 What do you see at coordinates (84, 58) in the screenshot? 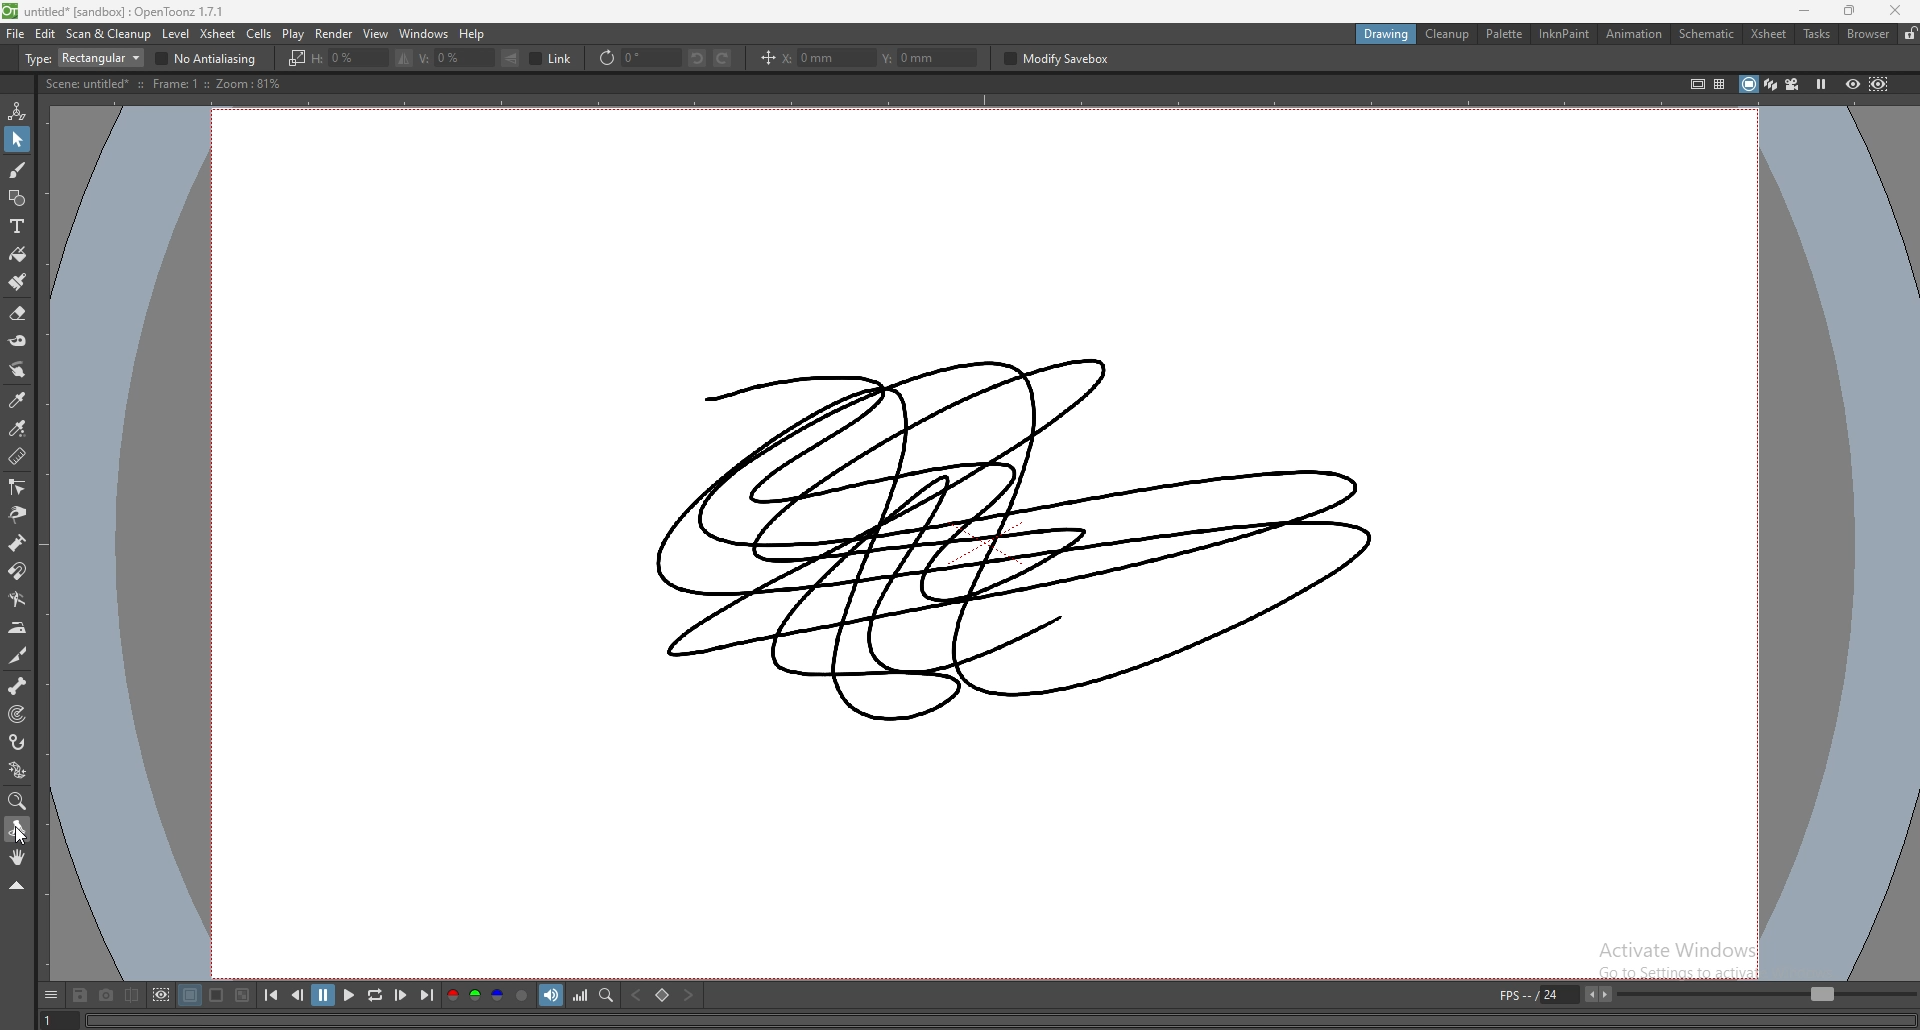
I see `type` at bounding box center [84, 58].